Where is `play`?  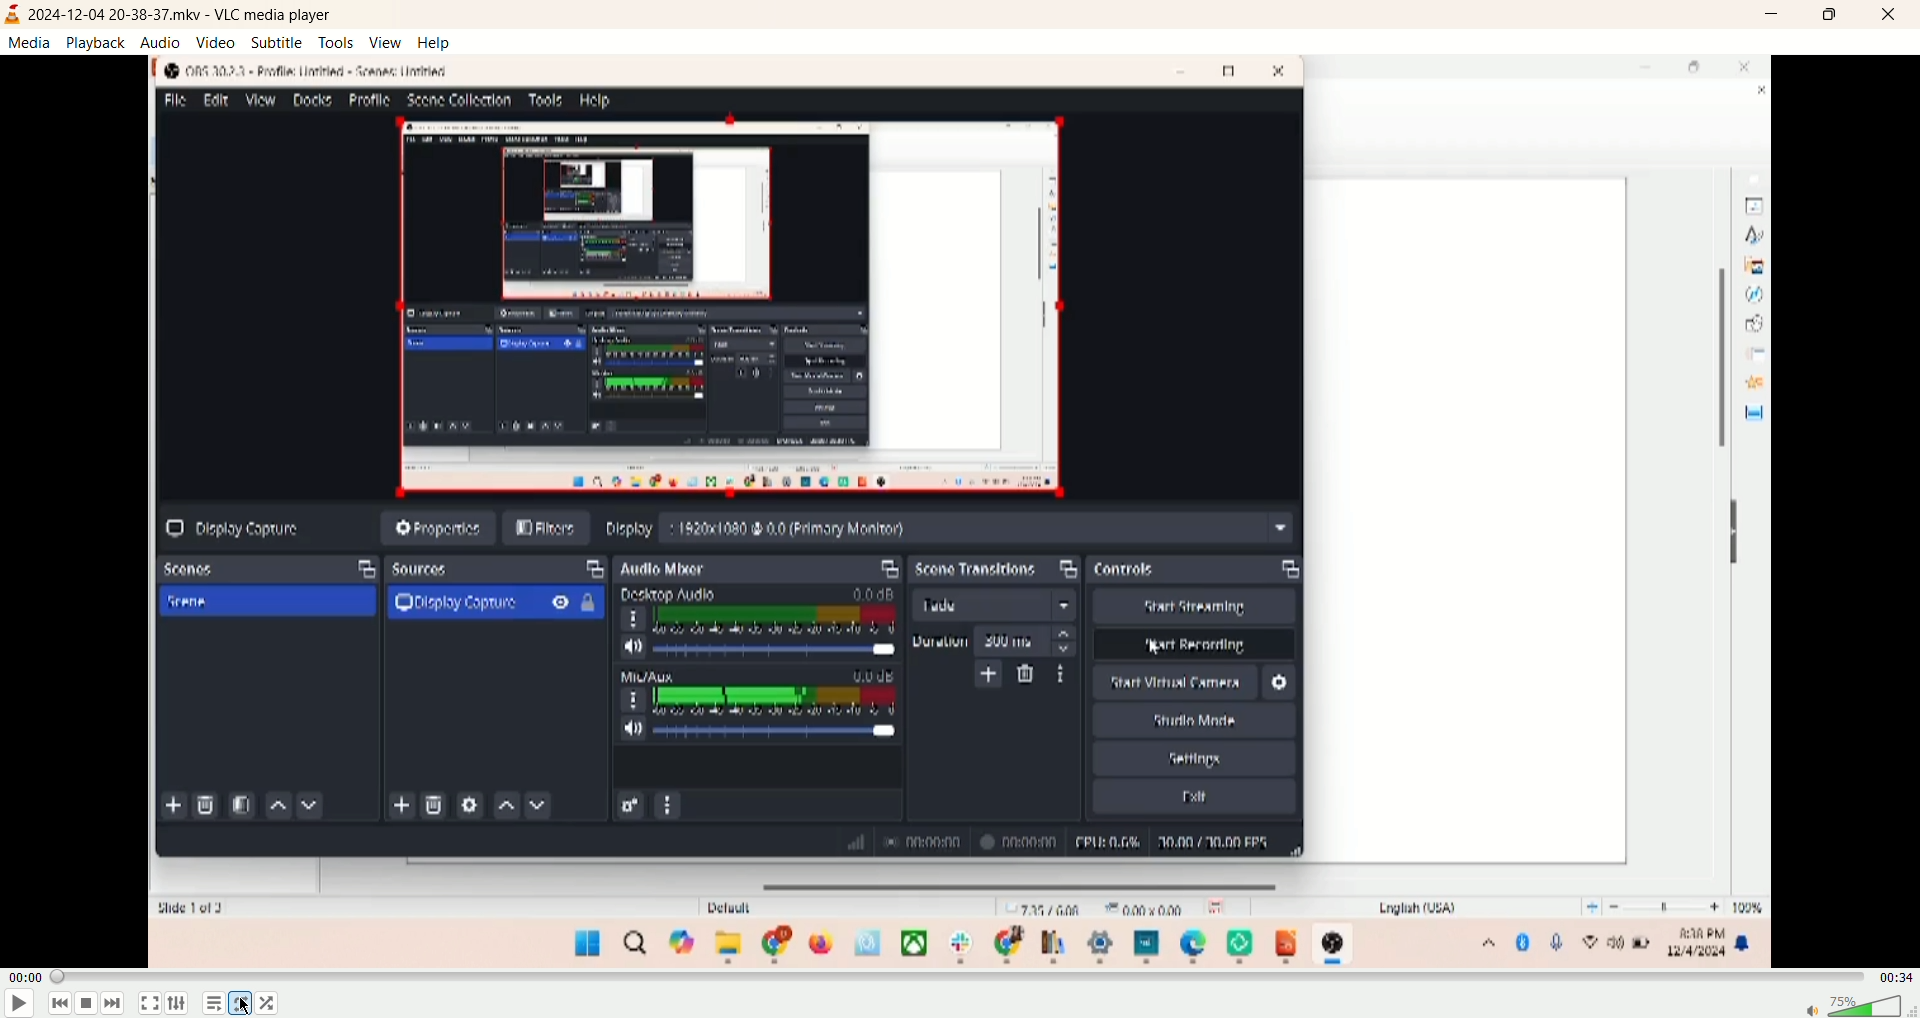 play is located at coordinates (18, 1006).